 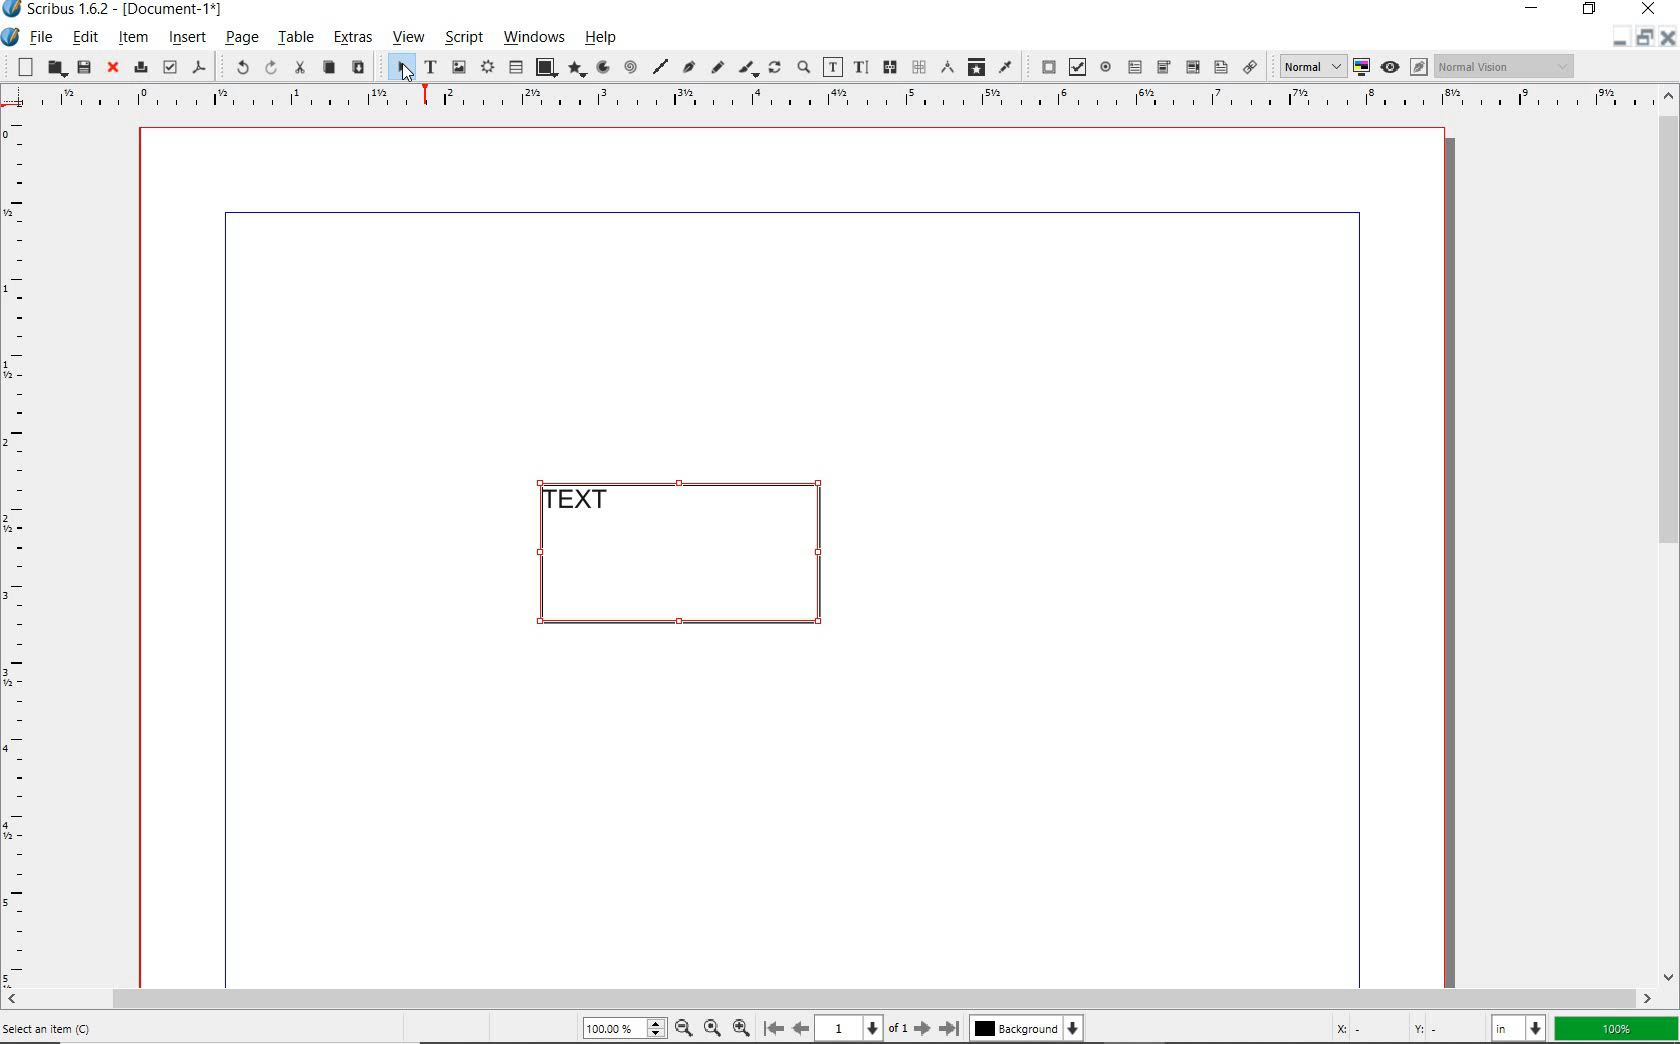 I want to click on link text frames, so click(x=891, y=67).